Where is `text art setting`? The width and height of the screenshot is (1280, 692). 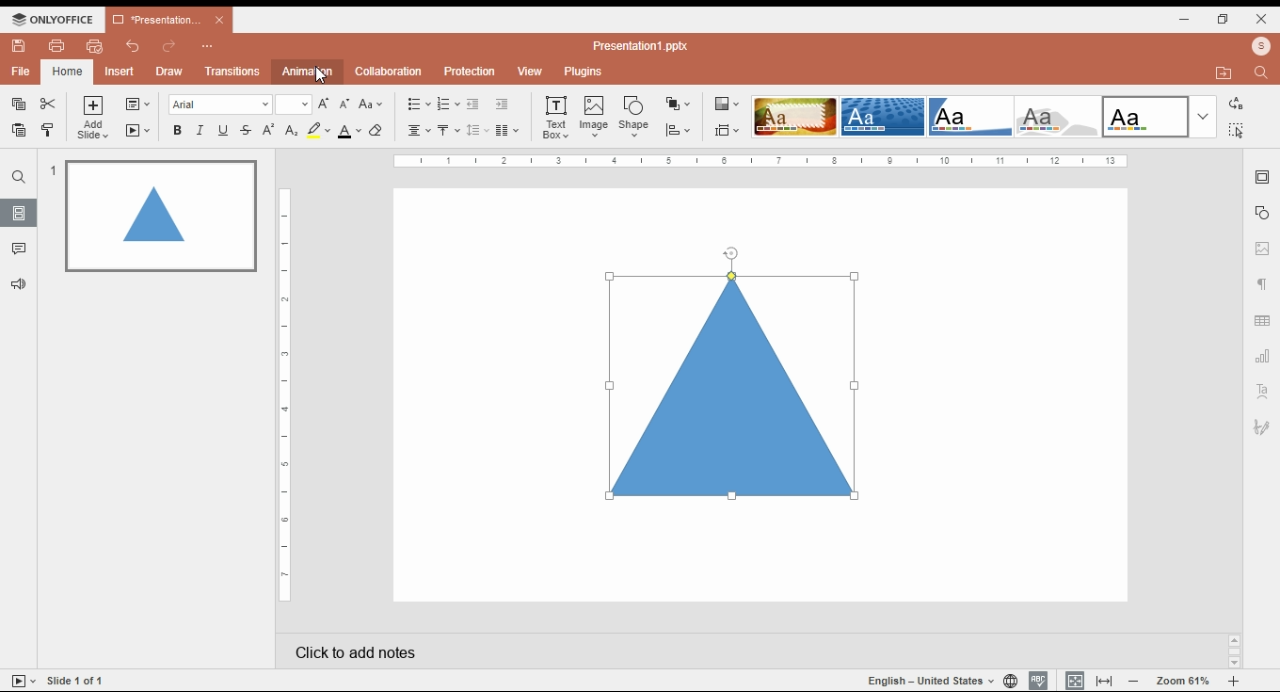
text art setting is located at coordinates (1262, 391).